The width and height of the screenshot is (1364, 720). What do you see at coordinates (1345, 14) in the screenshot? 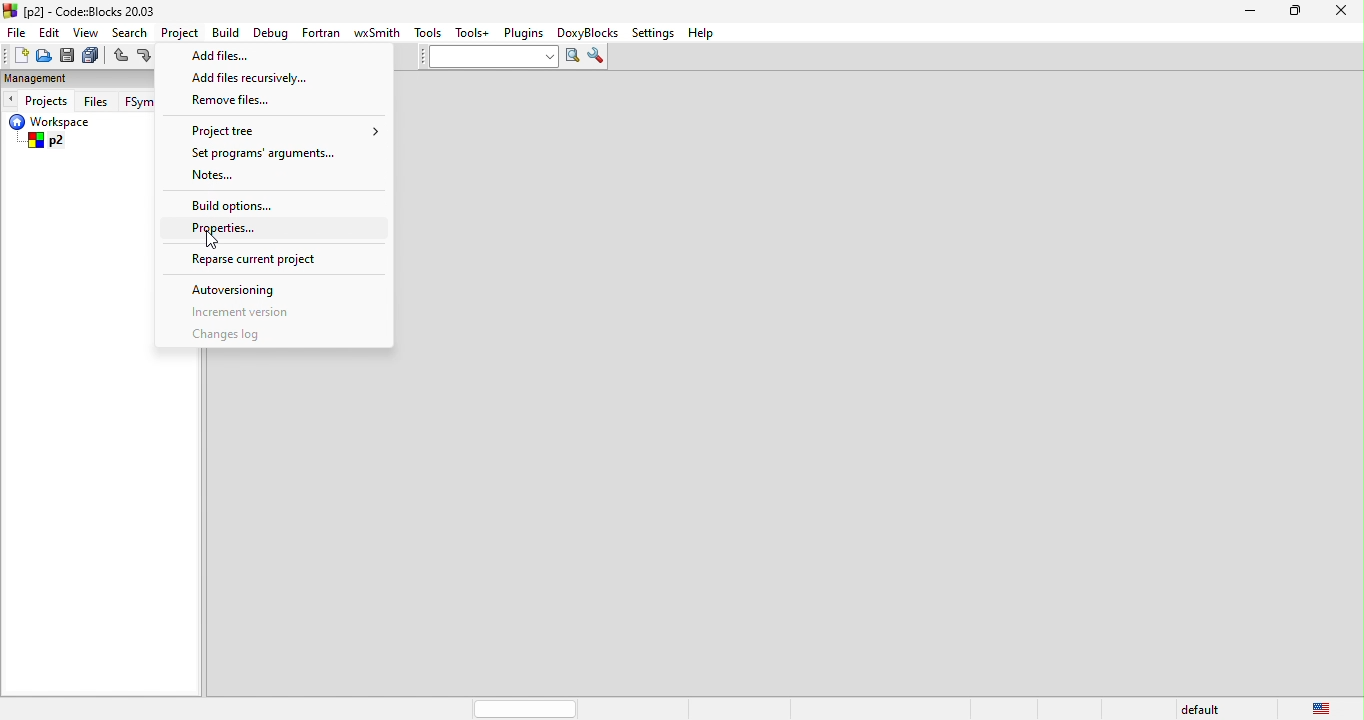
I see `close` at bounding box center [1345, 14].